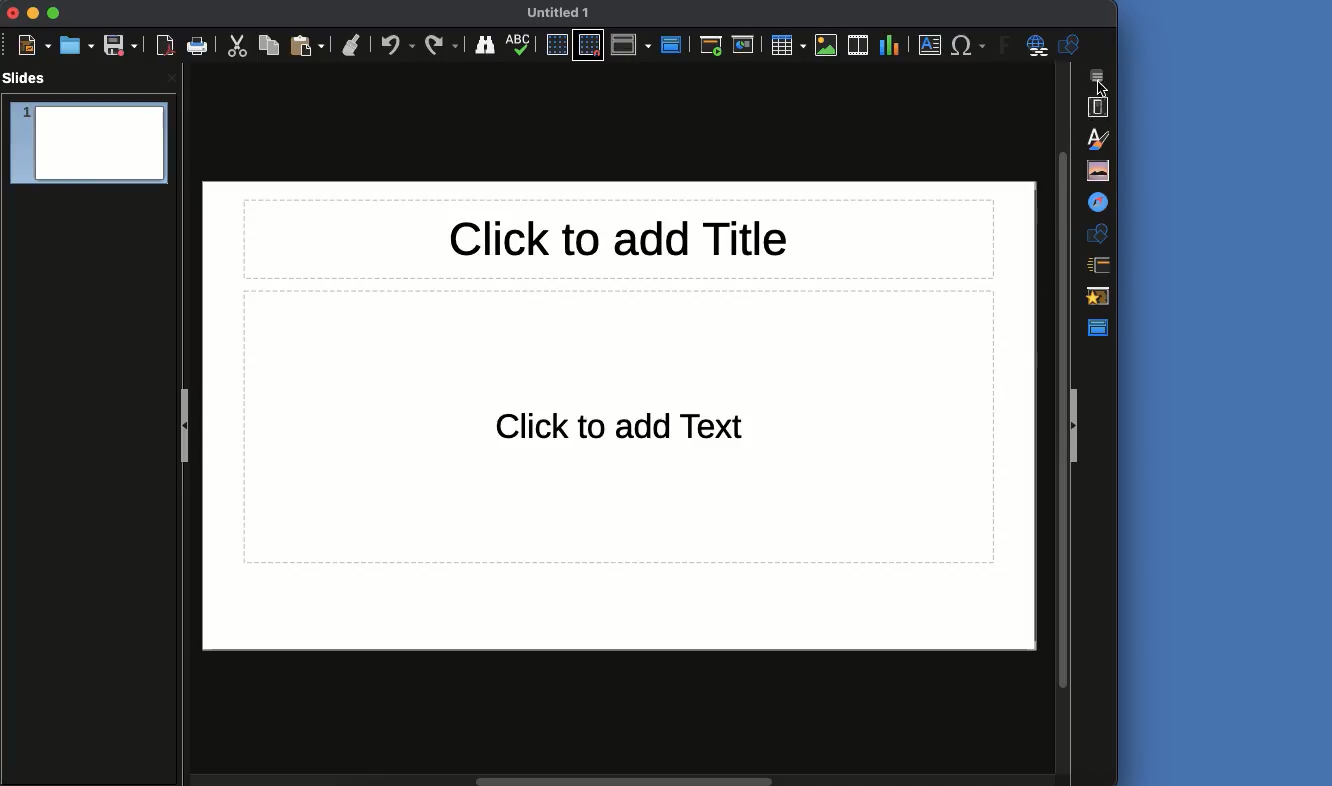 The width and height of the screenshot is (1332, 786). Describe the element at coordinates (28, 78) in the screenshot. I see `Slides` at that location.